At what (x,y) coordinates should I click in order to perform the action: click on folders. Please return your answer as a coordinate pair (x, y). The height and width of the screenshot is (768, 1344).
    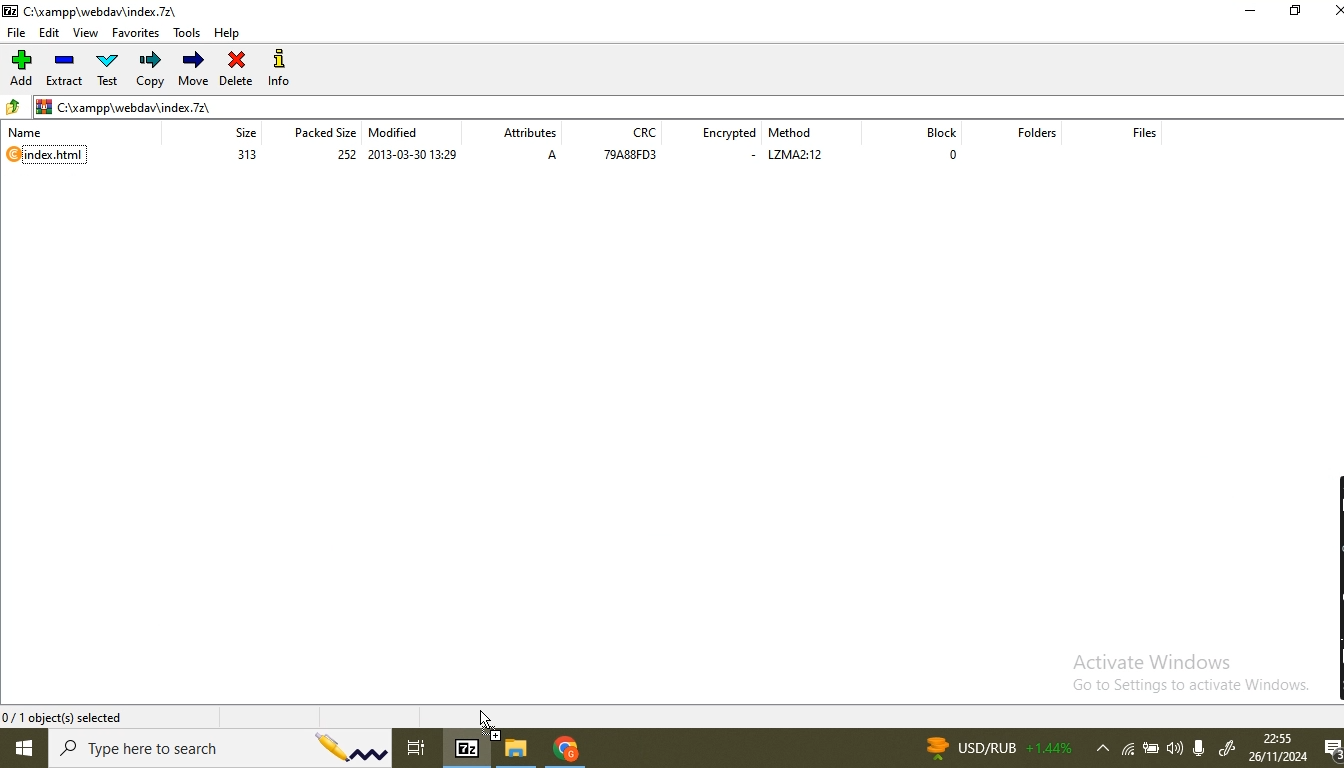
    Looking at the image, I should click on (1036, 139).